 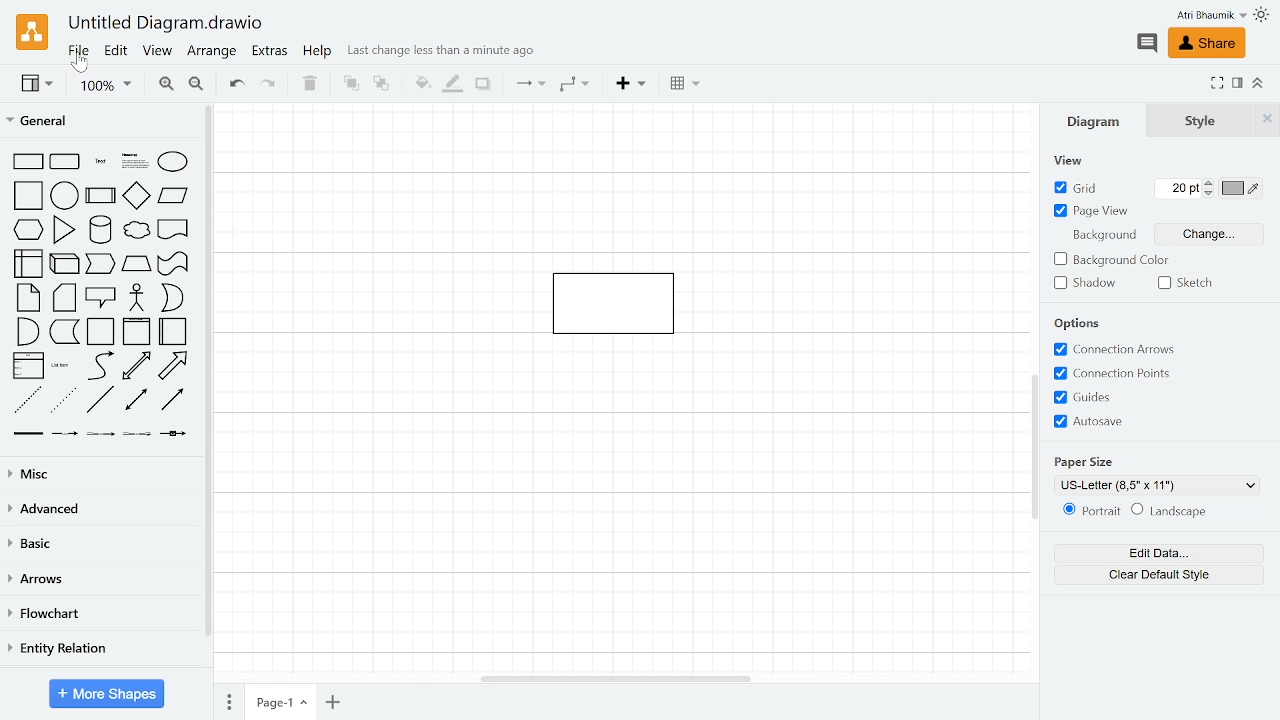 What do you see at coordinates (102, 542) in the screenshot?
I see `Basic` at bounding box center [102, 542].